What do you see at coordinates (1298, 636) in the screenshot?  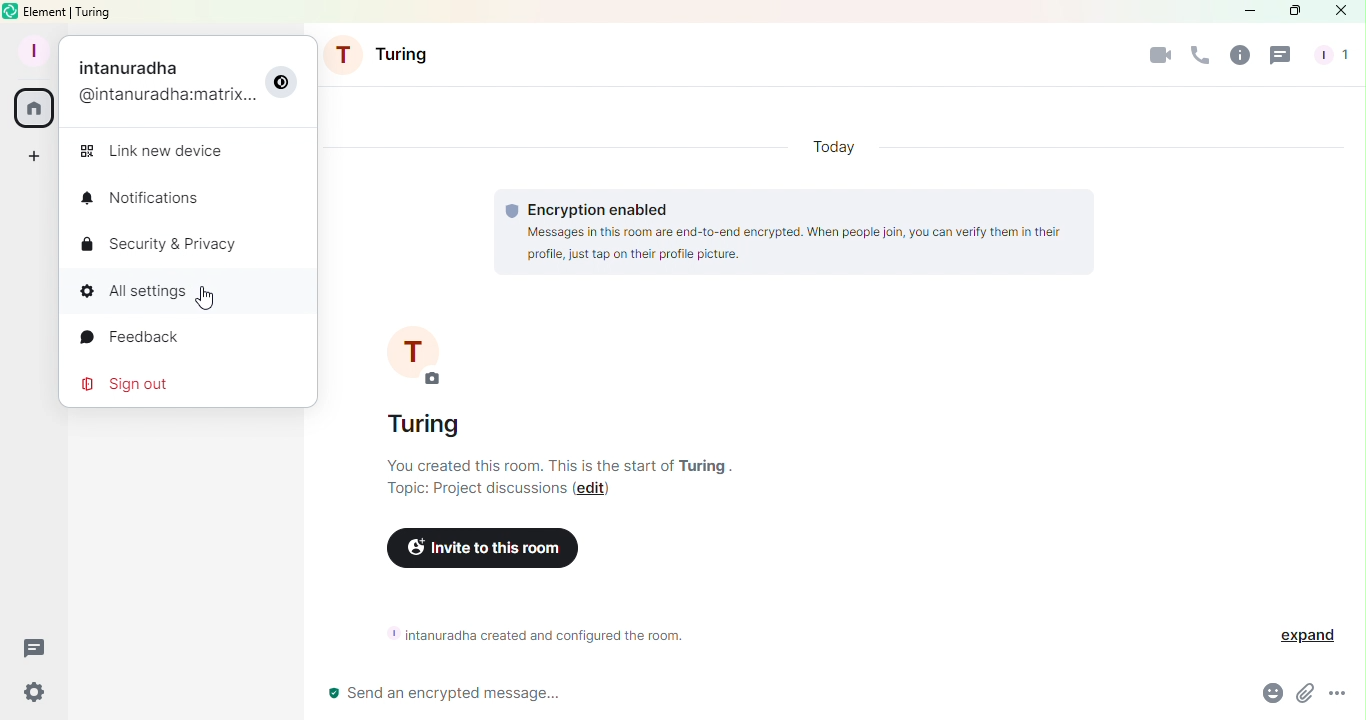 I see `Expand` at bounding box center [1298, 636].